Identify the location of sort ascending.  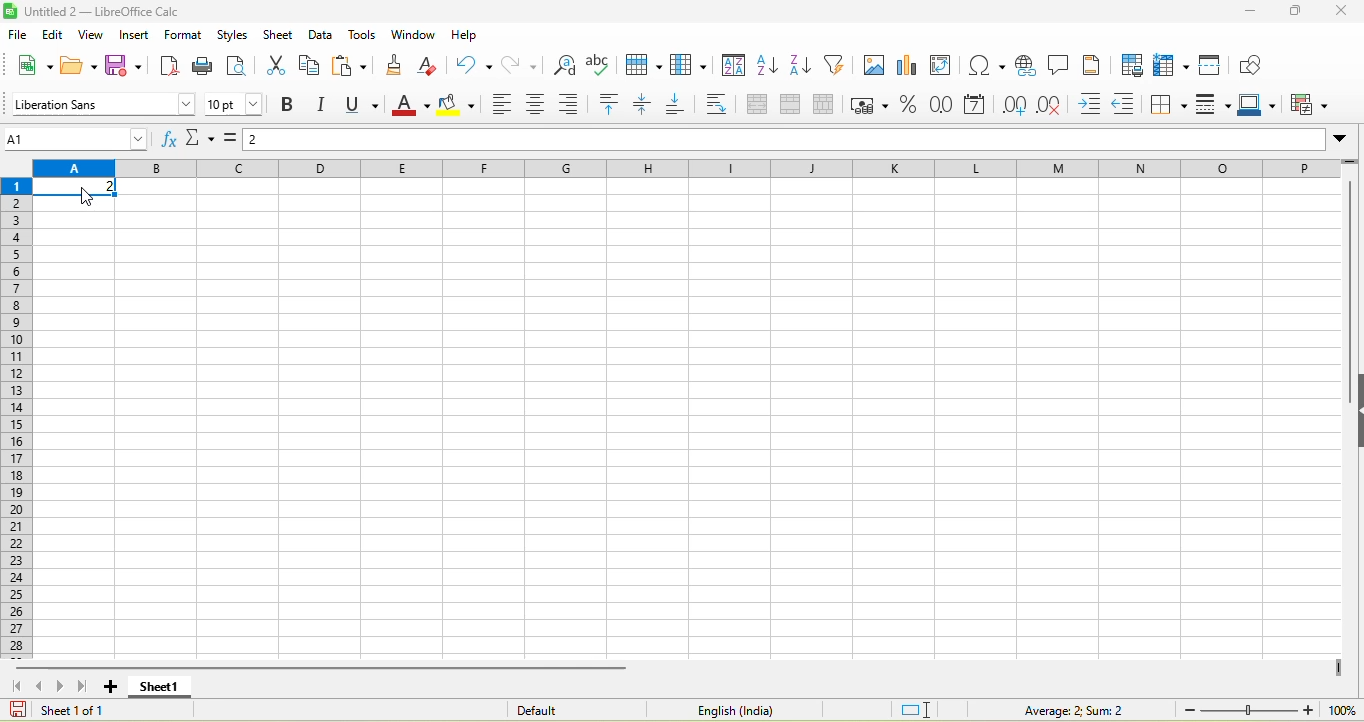
(769, 67).